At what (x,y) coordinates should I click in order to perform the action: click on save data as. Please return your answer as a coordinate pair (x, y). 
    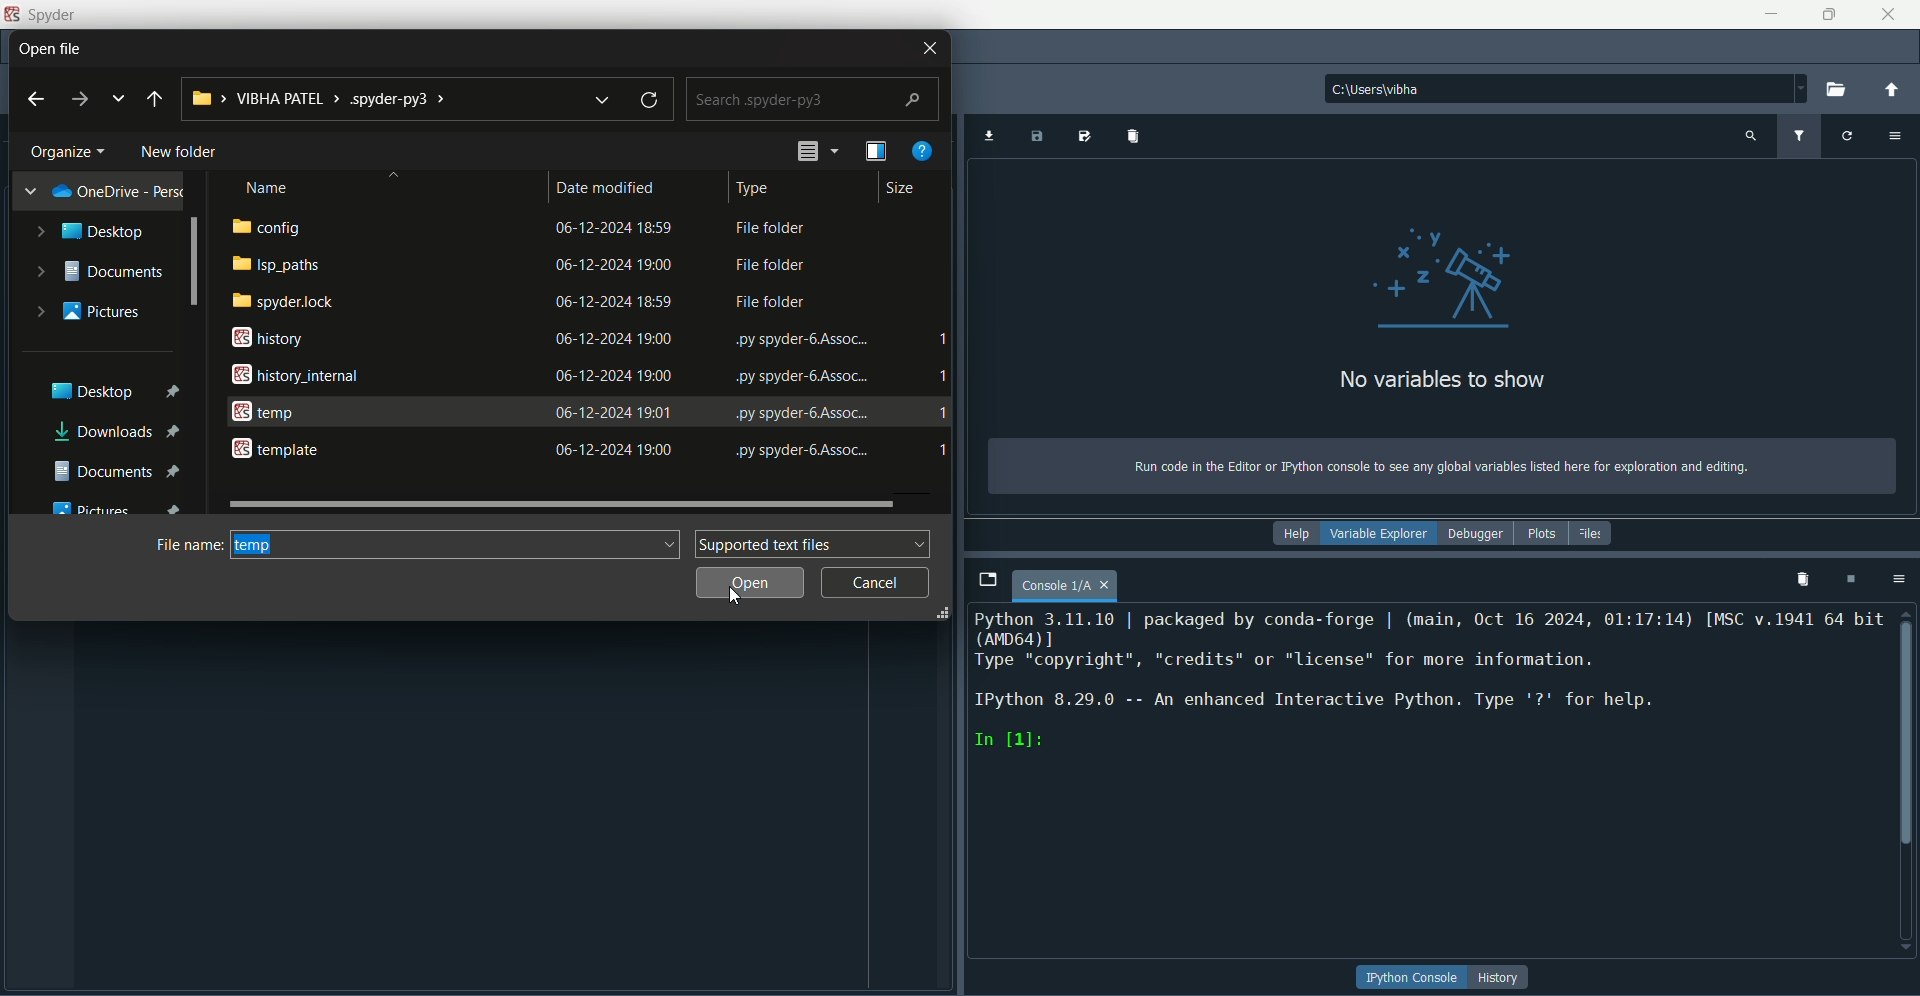
    Looking at the image, I should click on (1083, 136).